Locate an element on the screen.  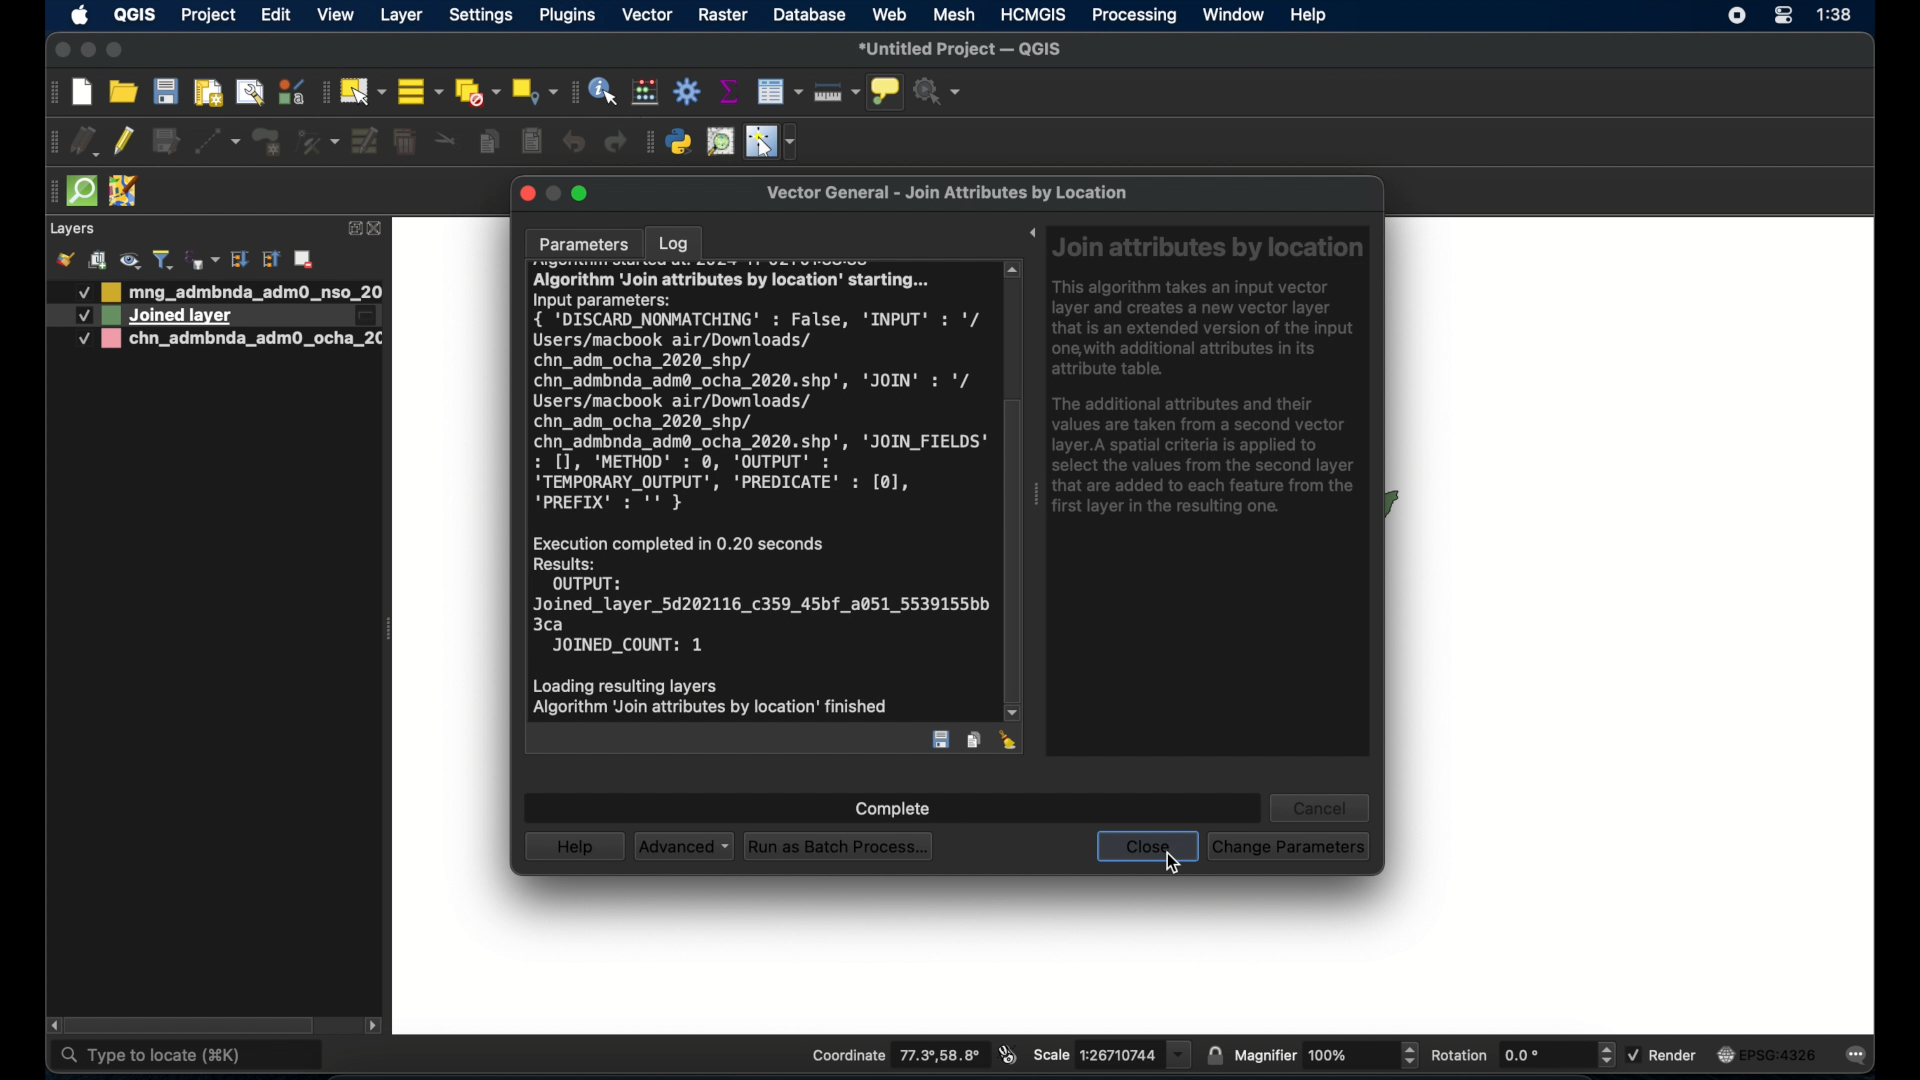
select features by area or single click is located at coordinates (361, 91).